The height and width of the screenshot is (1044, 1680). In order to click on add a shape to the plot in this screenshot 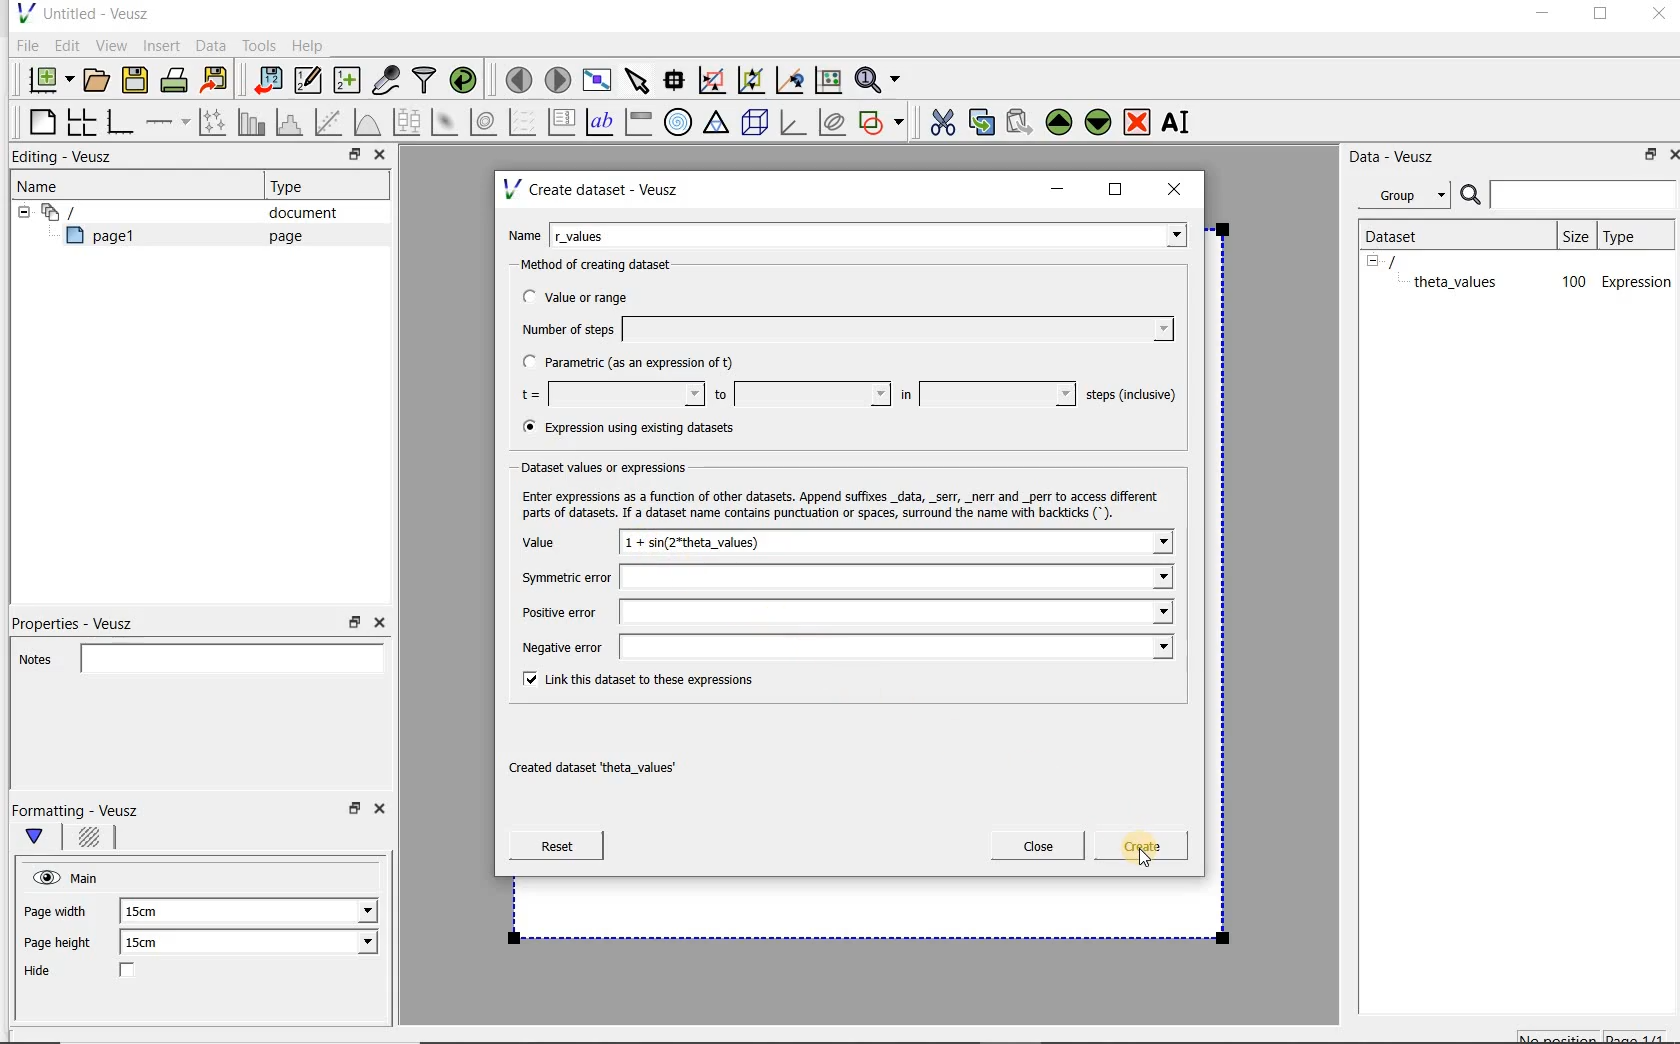, I will do `click(883, 120)`.